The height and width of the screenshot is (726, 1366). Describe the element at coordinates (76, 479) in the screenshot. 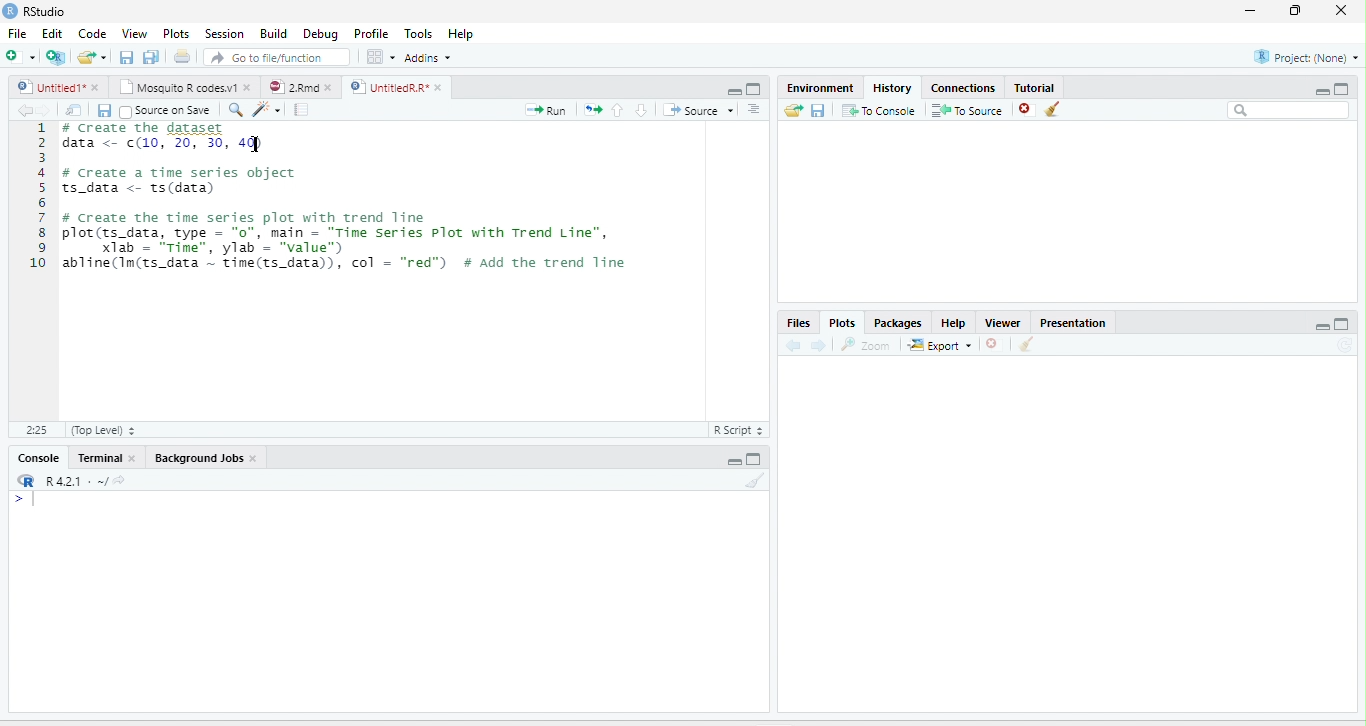

I see `R 4.2.1 . ~/` at that location.